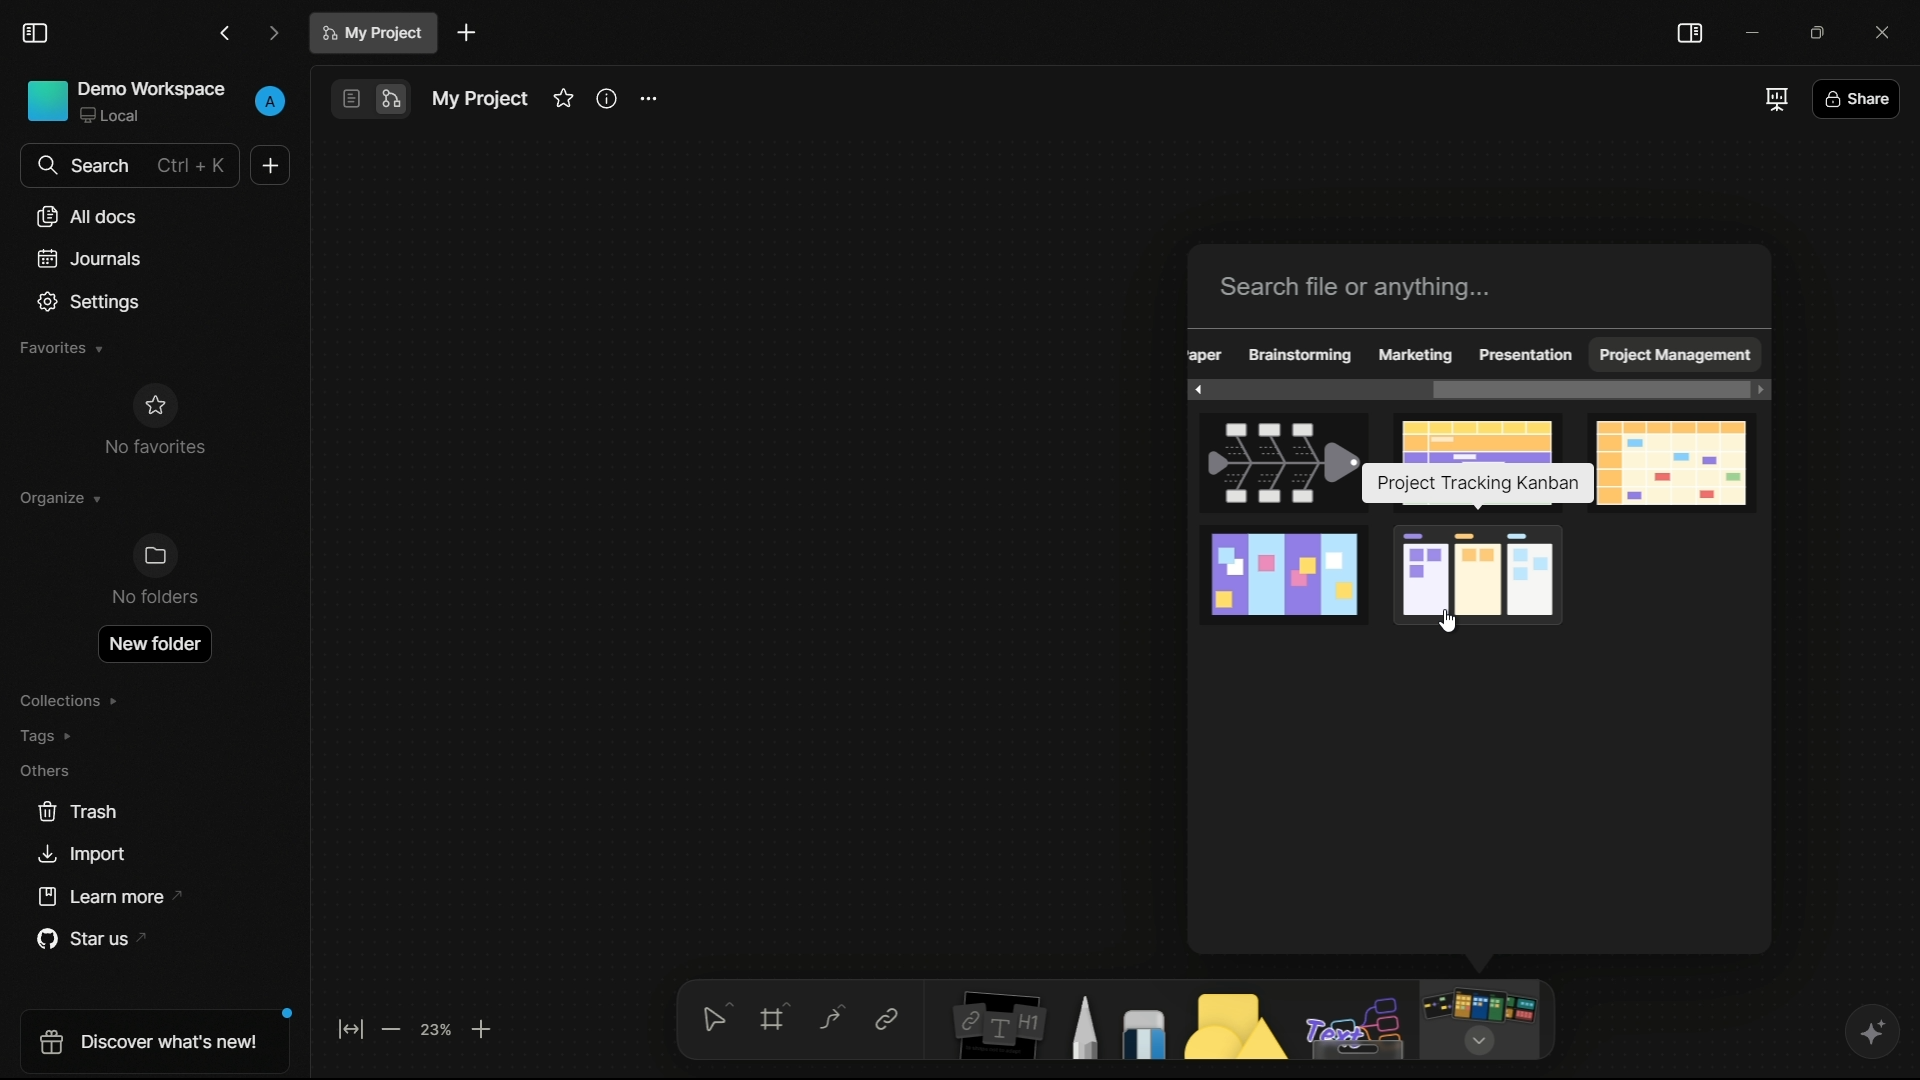  I want to click on select, so click(713, 1016).